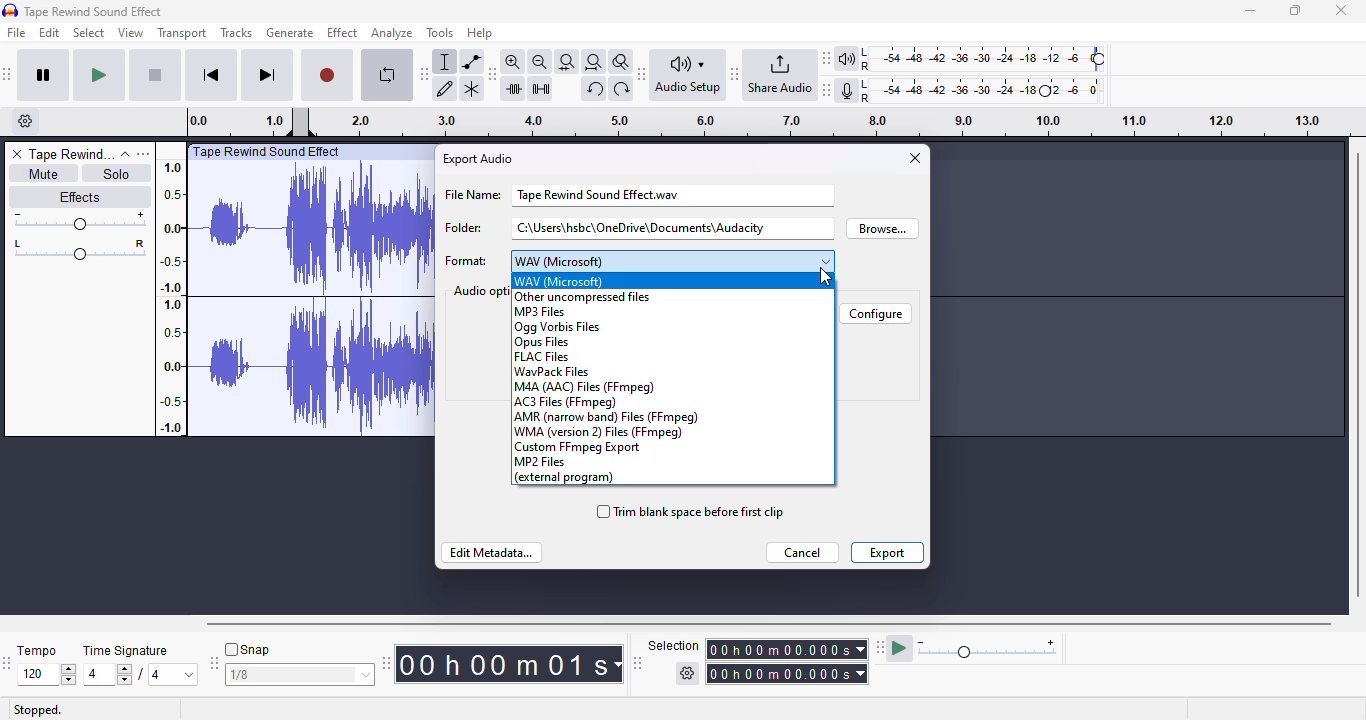  What do you see at coordinates (504, 664) in the screenshot?
I see `audacity time toolbar` at bounding box center [504, 664].